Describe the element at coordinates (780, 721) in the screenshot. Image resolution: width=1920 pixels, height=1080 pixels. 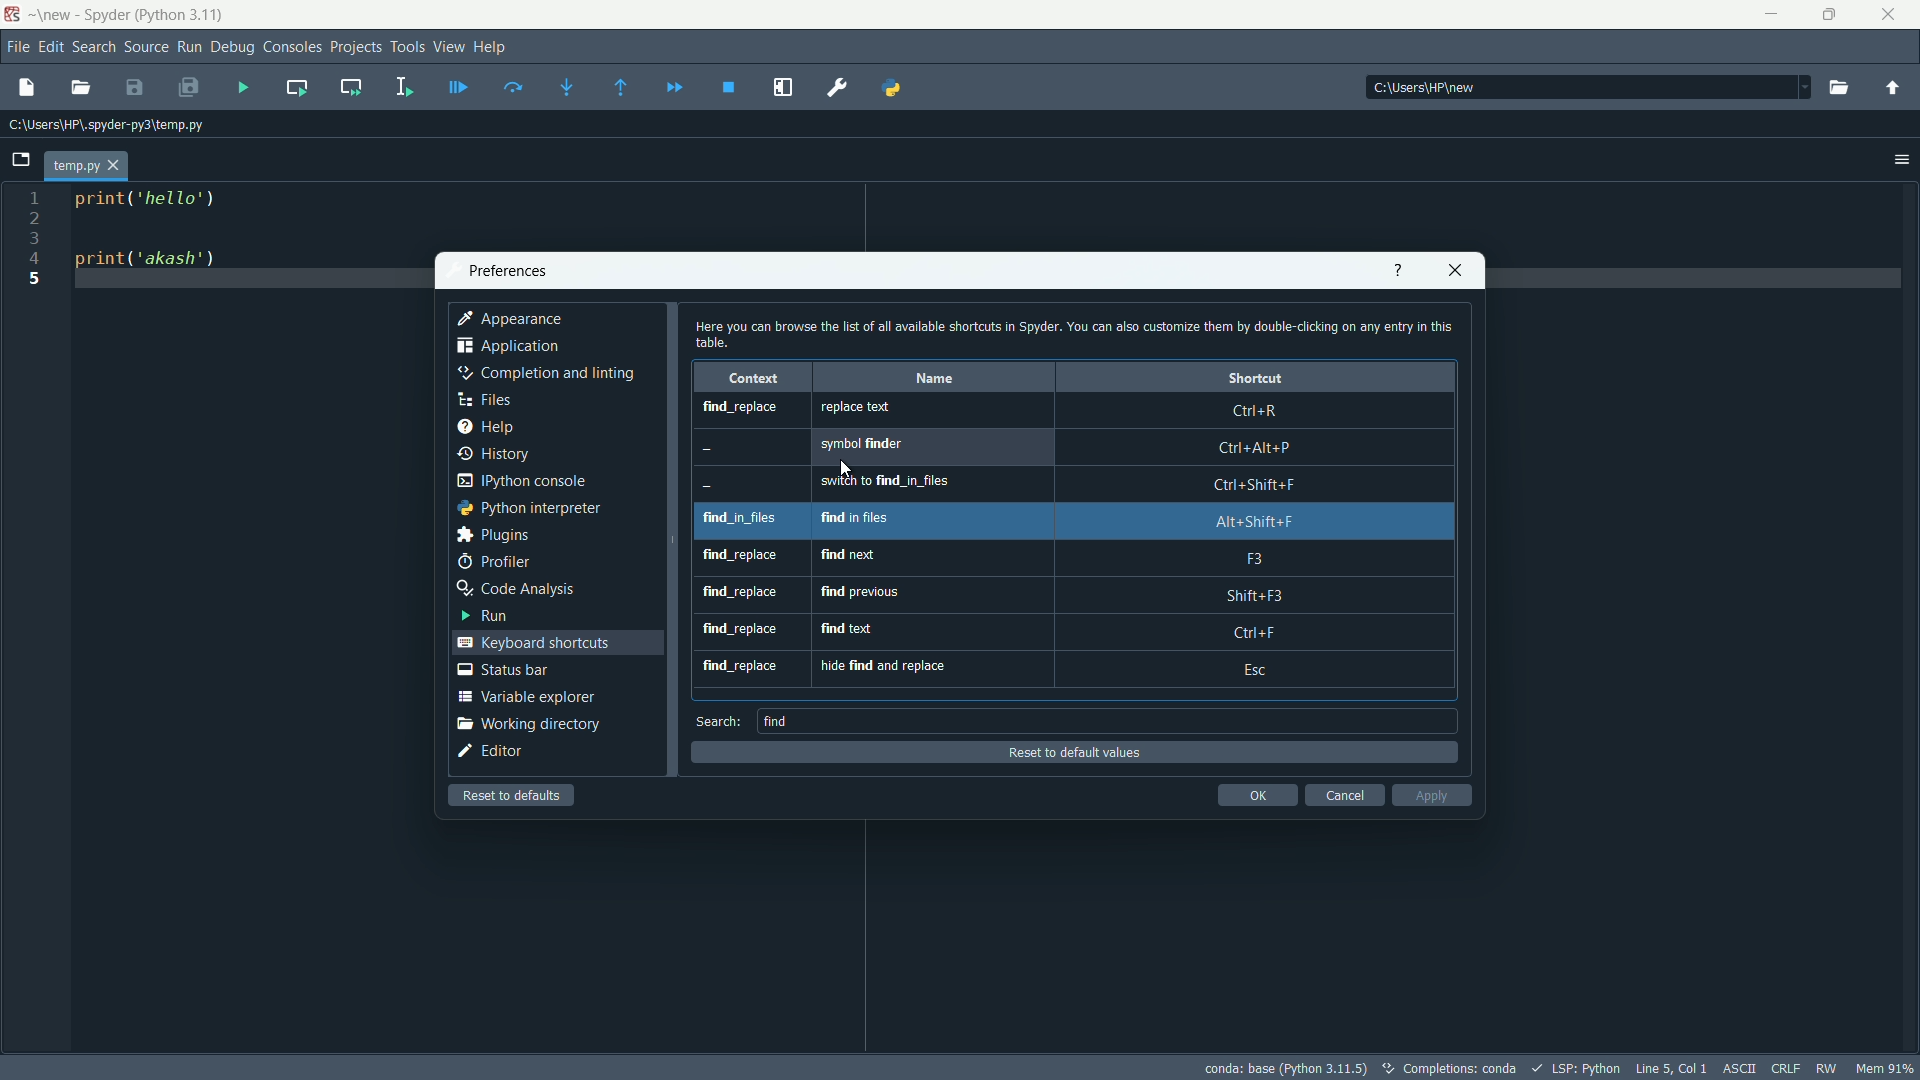
I see `find` at that location.